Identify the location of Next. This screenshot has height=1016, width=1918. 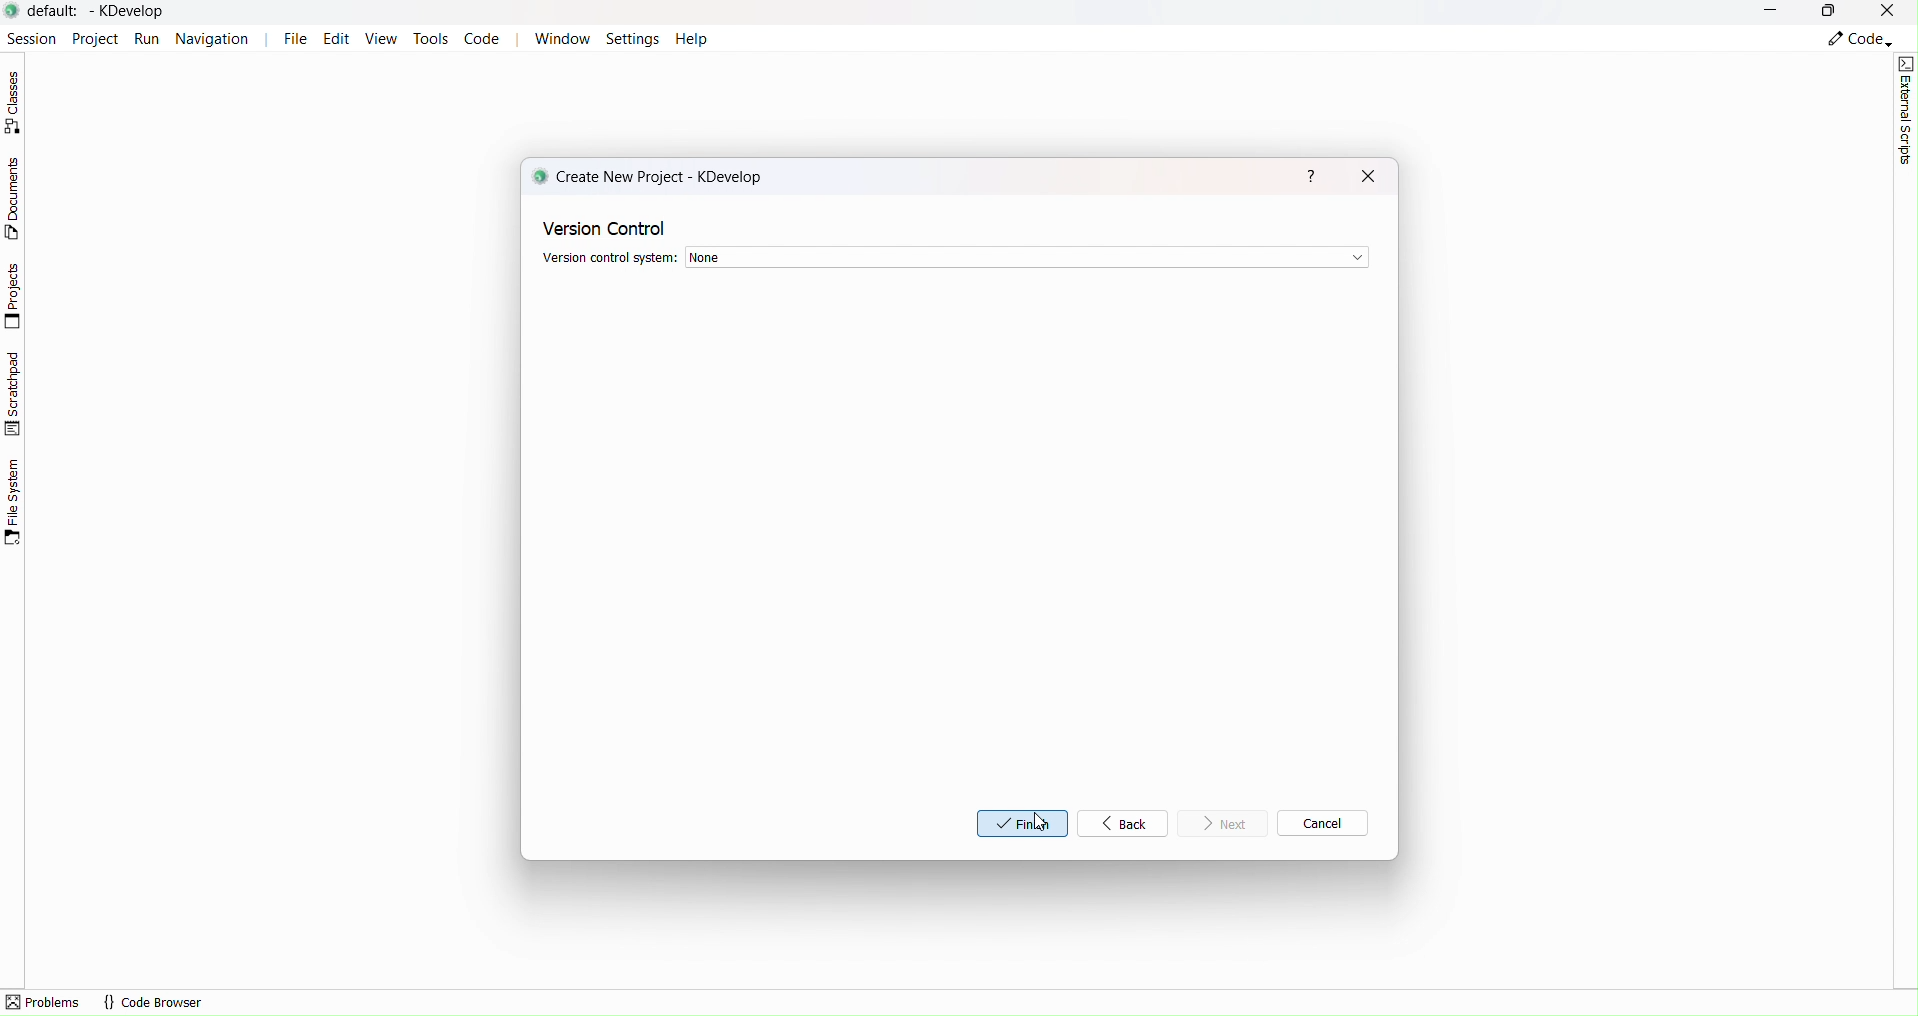
(1223, 823).